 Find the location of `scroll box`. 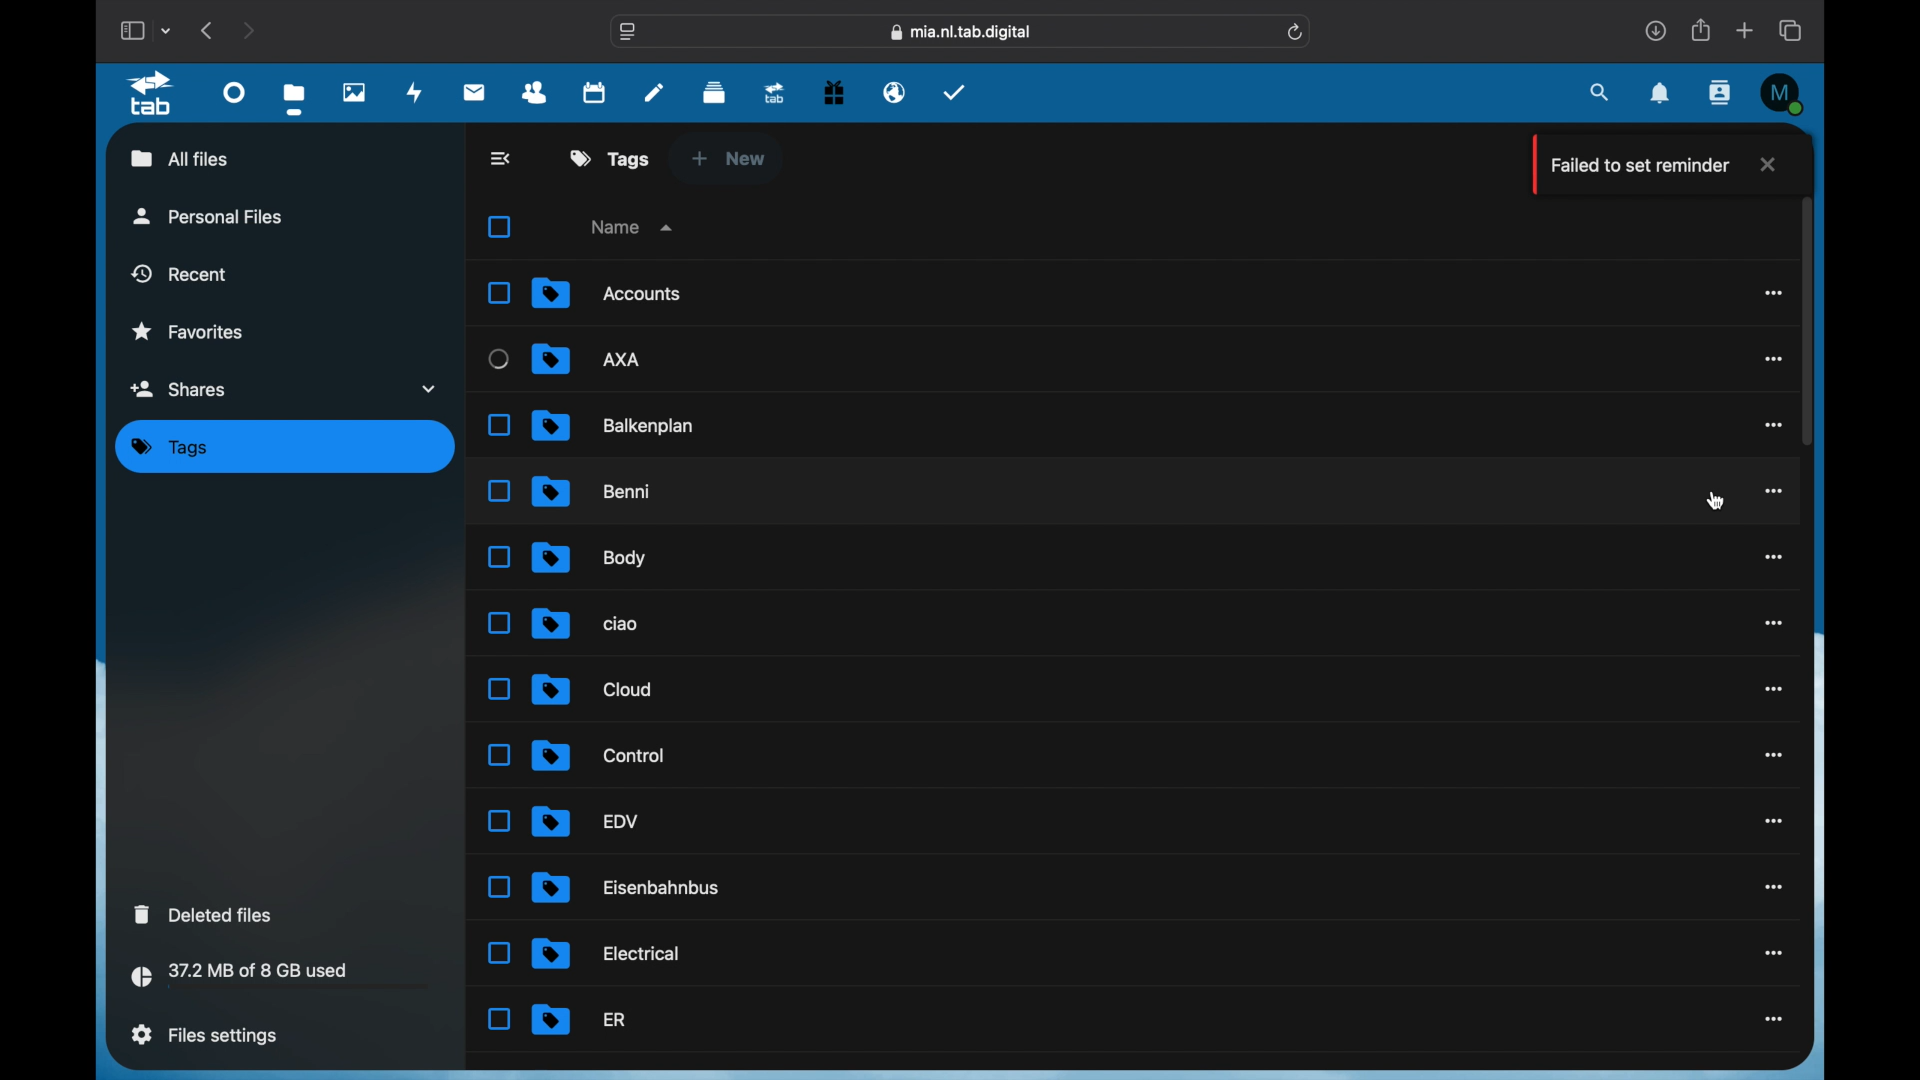

scroll box is located at coordinates (1807, 320).